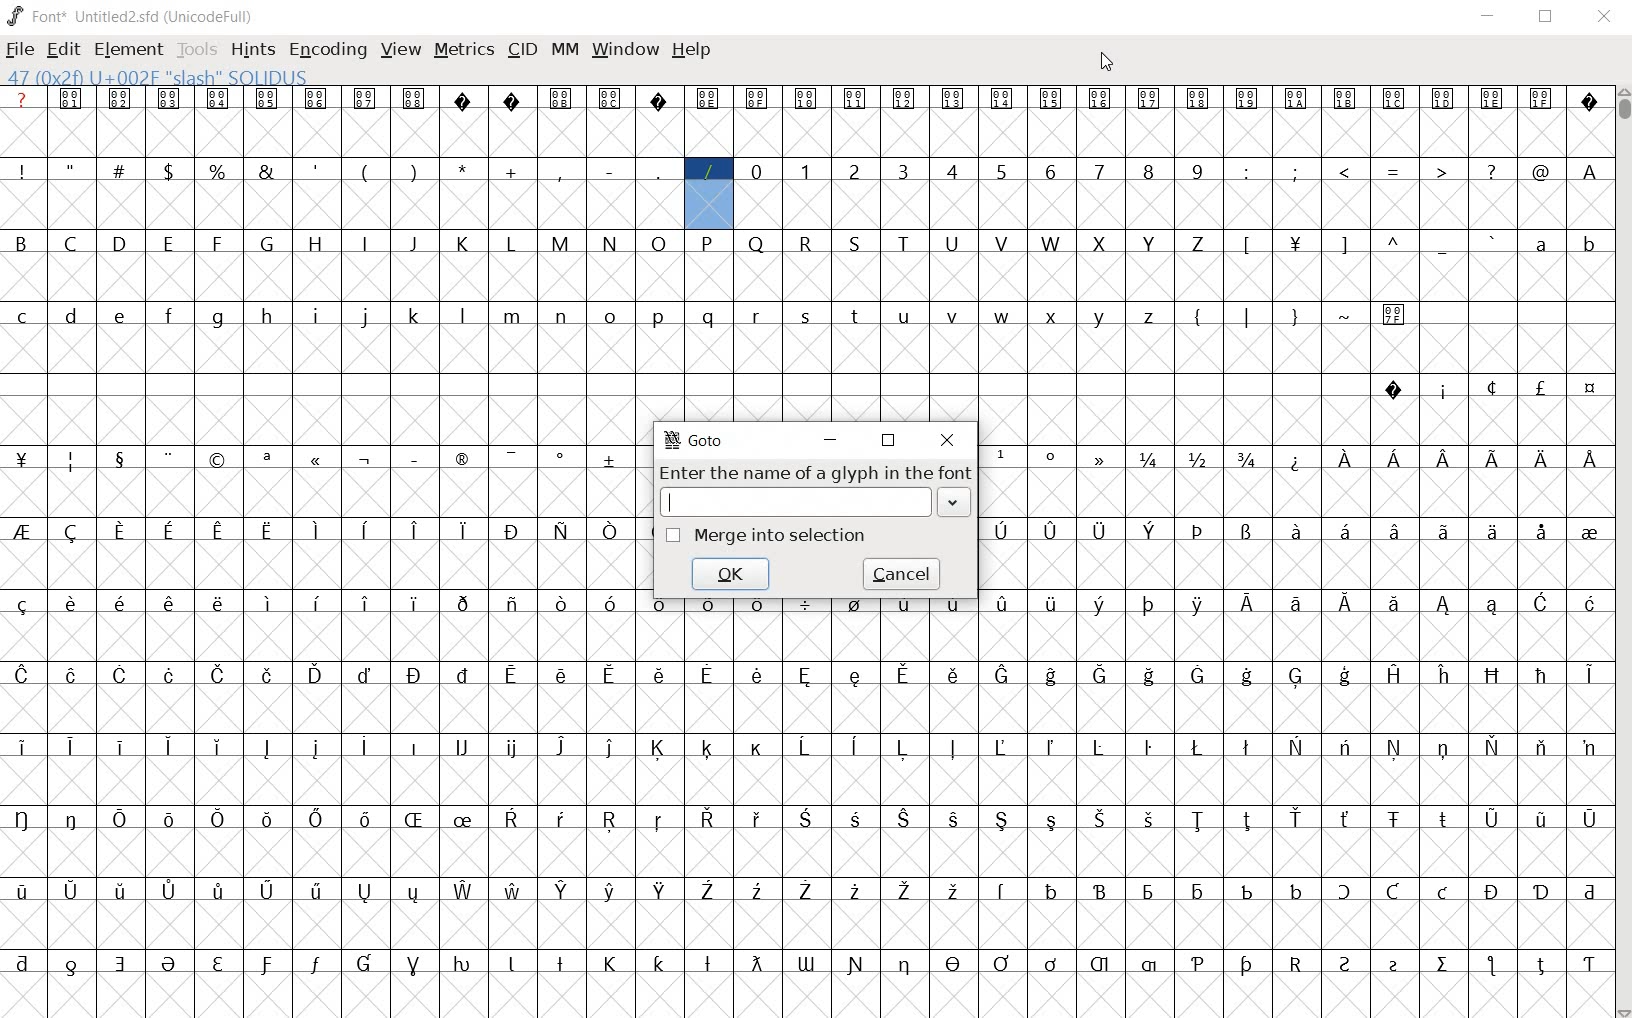 The image size is (1632, 1018). Describe the element at coordinates (366, 461) in the screenshot. I see `glyph` at that location.